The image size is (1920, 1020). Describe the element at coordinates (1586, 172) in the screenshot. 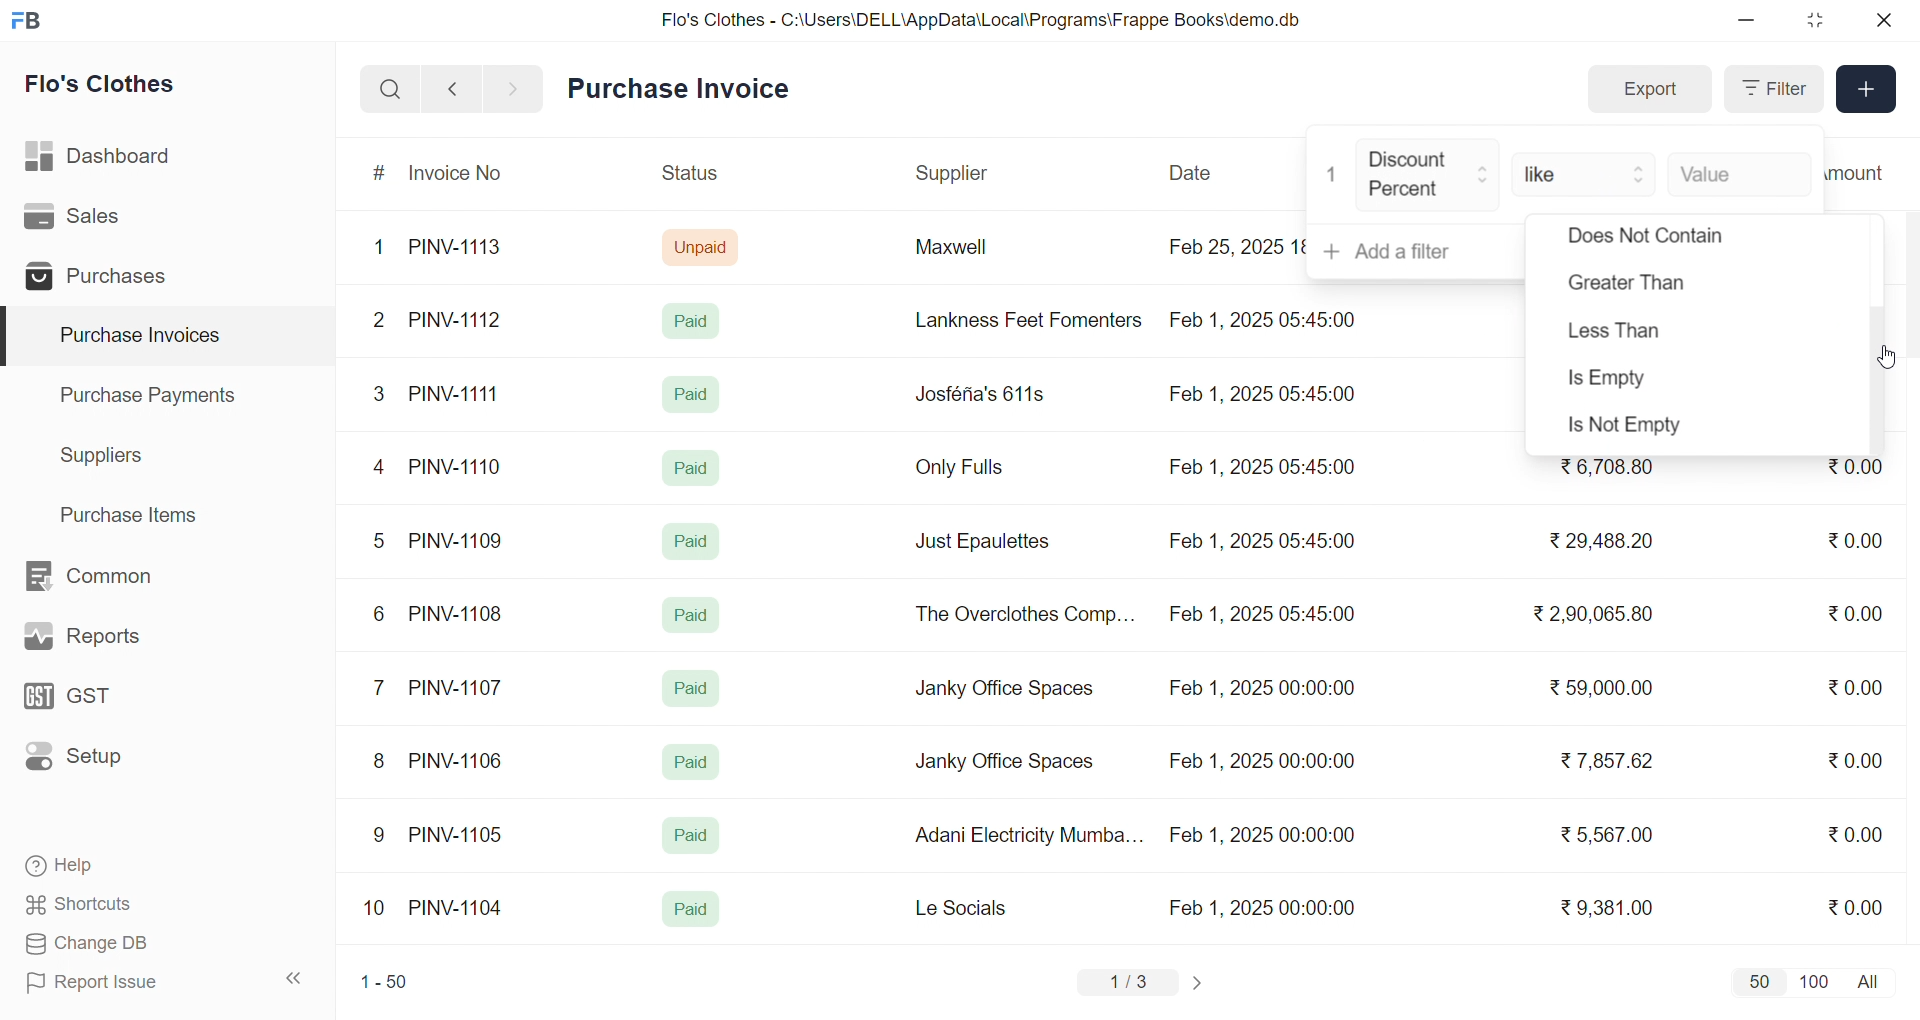

I see `like` at that location.